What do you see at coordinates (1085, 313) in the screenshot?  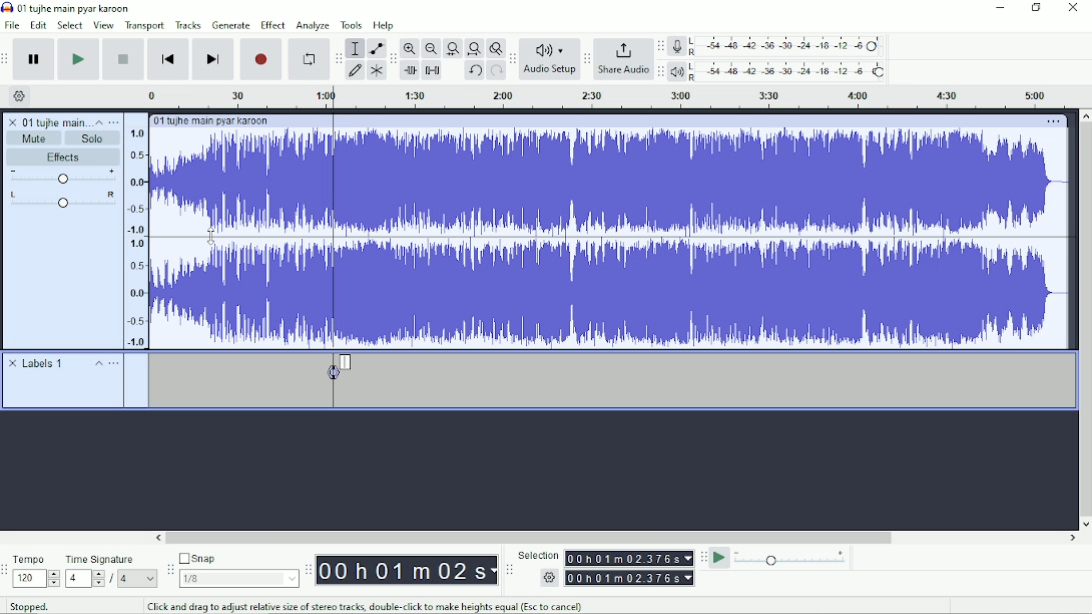 I see `Vertical scrollbar` at bounding box center [1085, 313].